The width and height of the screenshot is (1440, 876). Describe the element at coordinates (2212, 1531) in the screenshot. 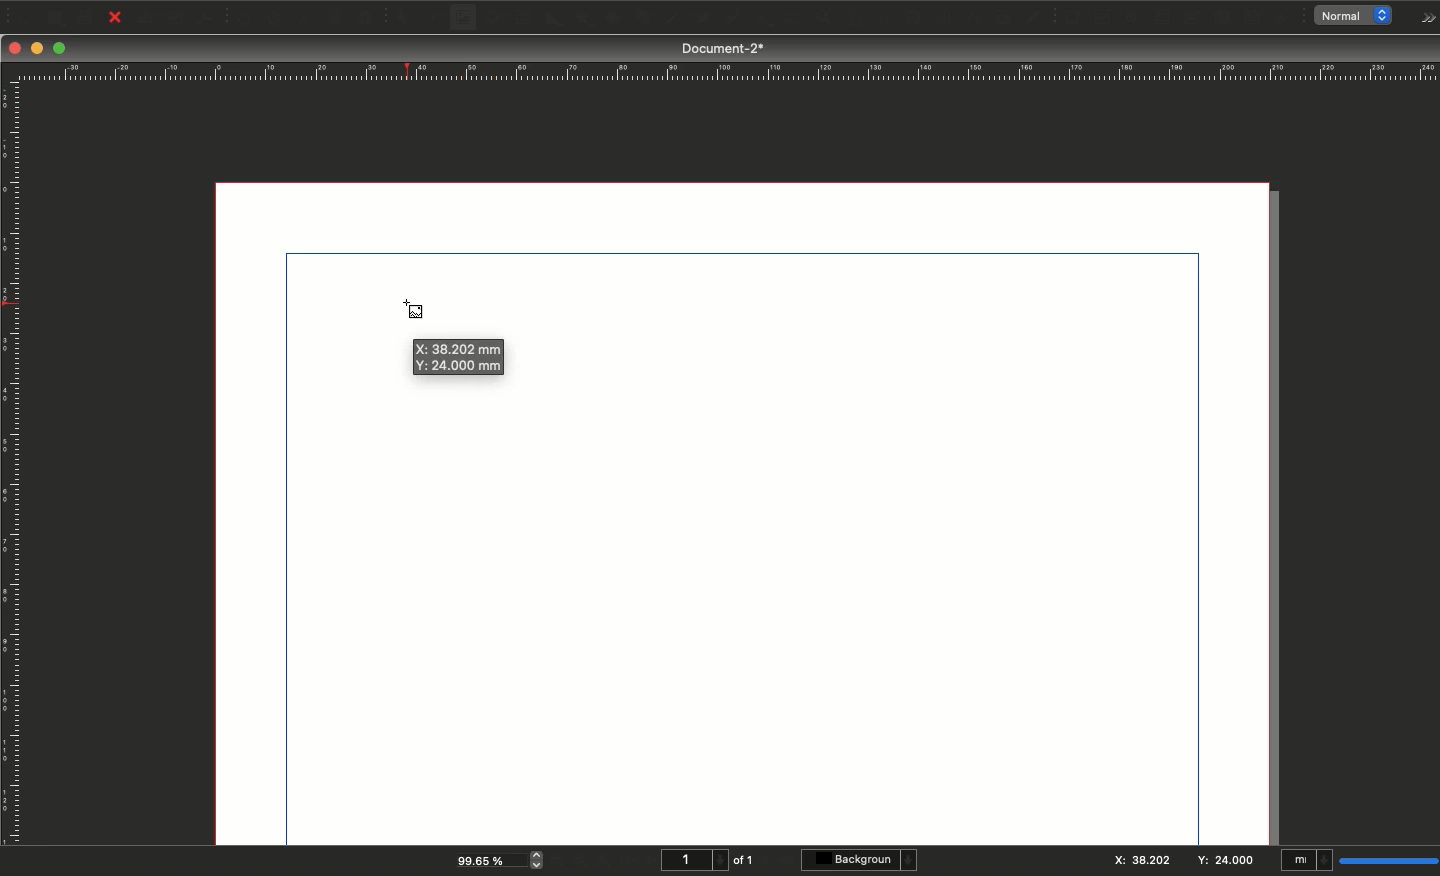

I see `38.202` at that location.